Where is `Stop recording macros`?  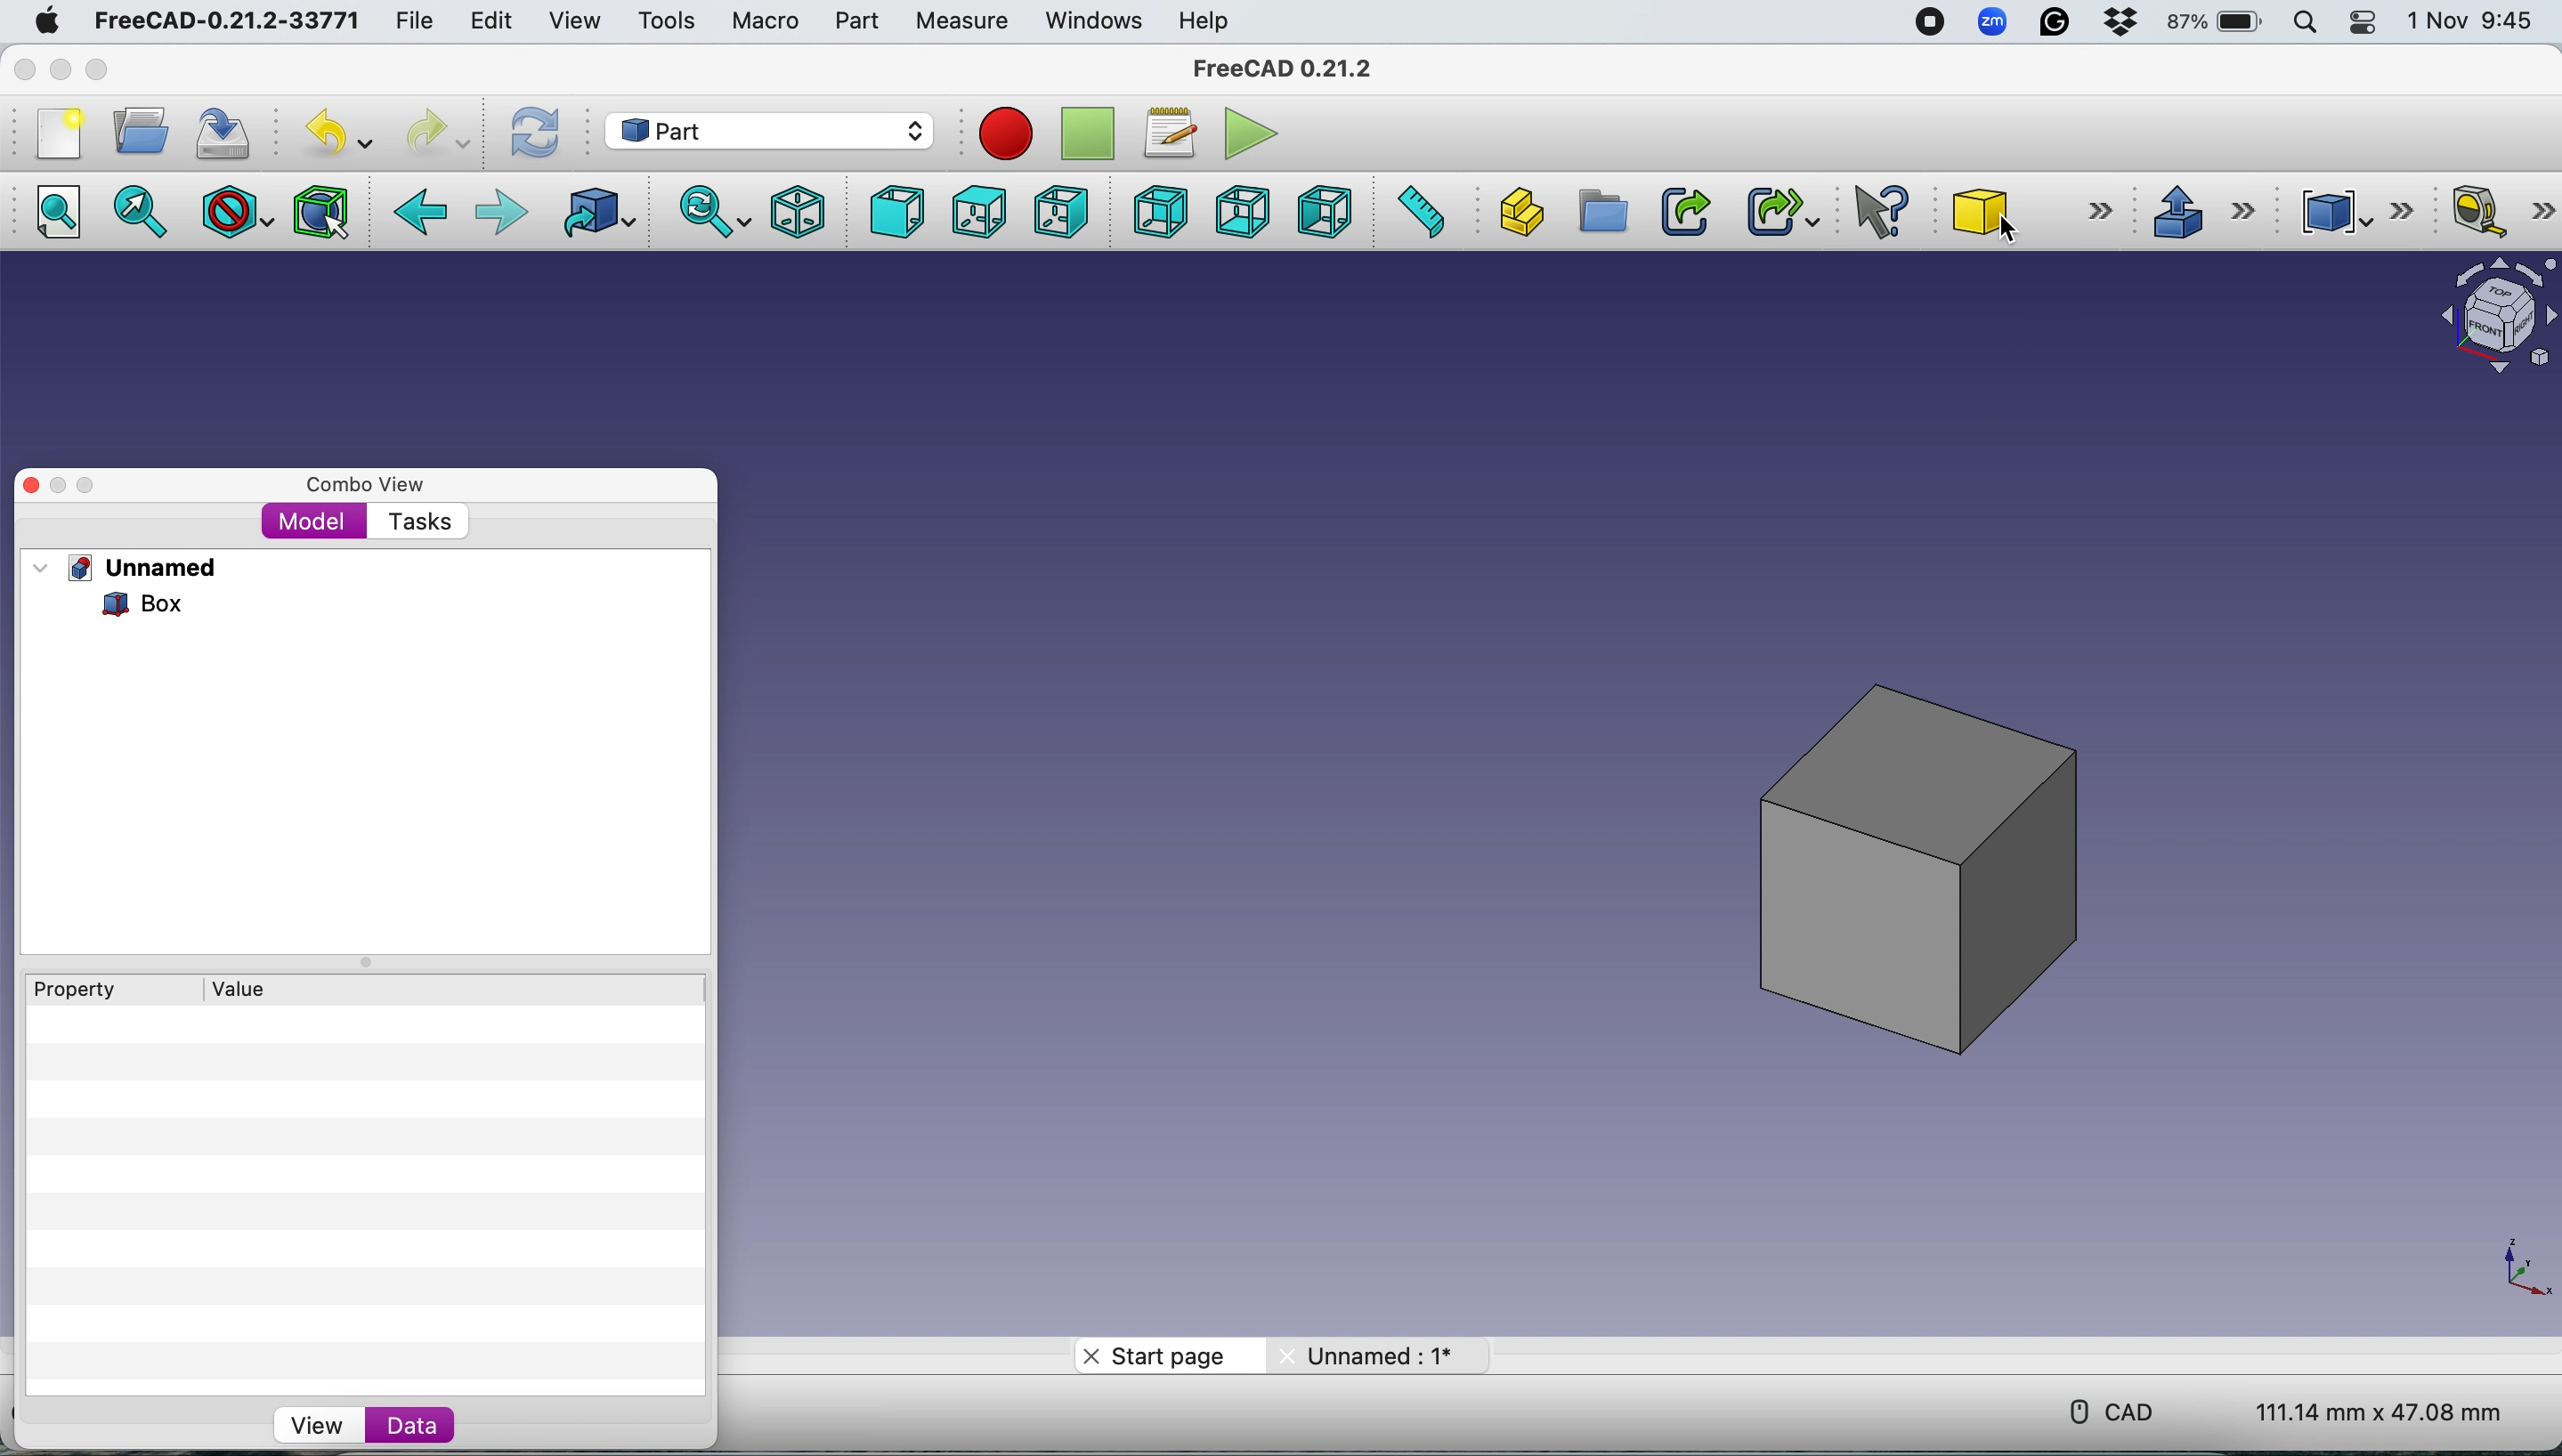
Stop recording macros is located at coordinates (1091, 134).